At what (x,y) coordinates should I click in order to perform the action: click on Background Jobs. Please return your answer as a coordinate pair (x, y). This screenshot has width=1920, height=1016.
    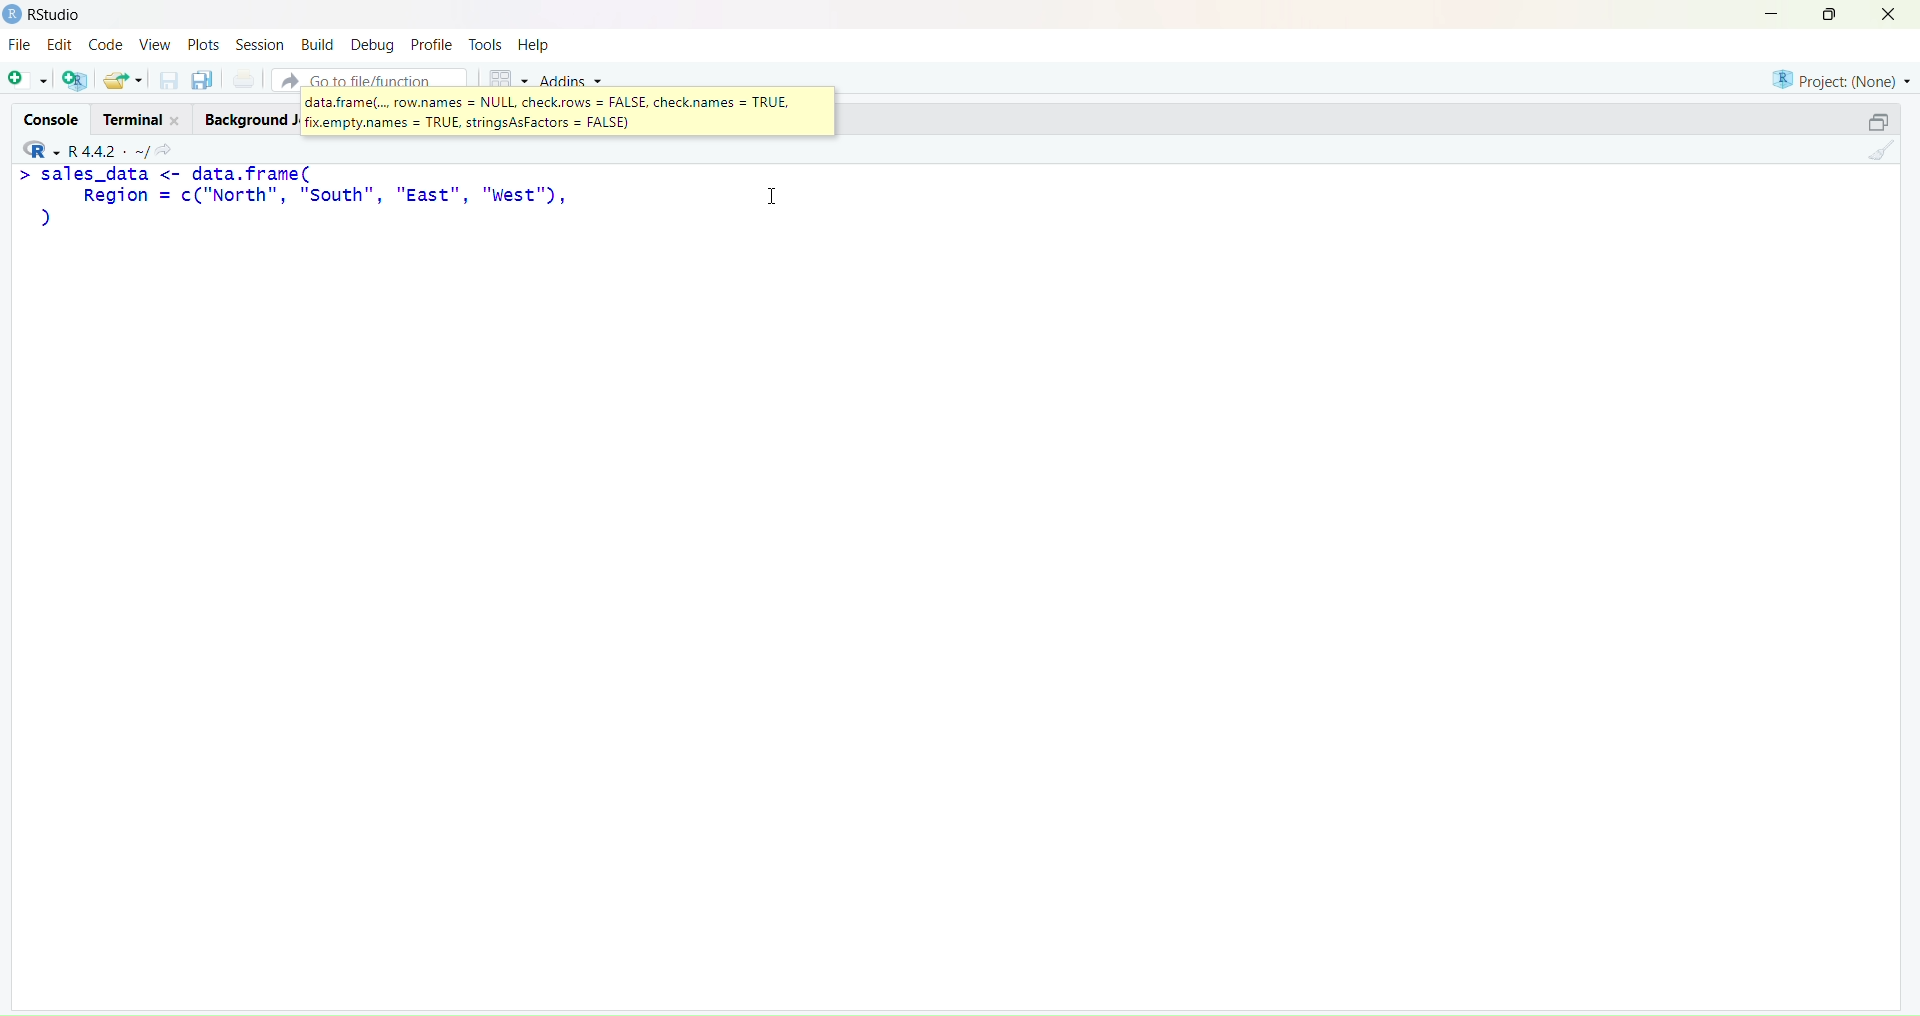
    Looking at the image, I should click on (248, 119).